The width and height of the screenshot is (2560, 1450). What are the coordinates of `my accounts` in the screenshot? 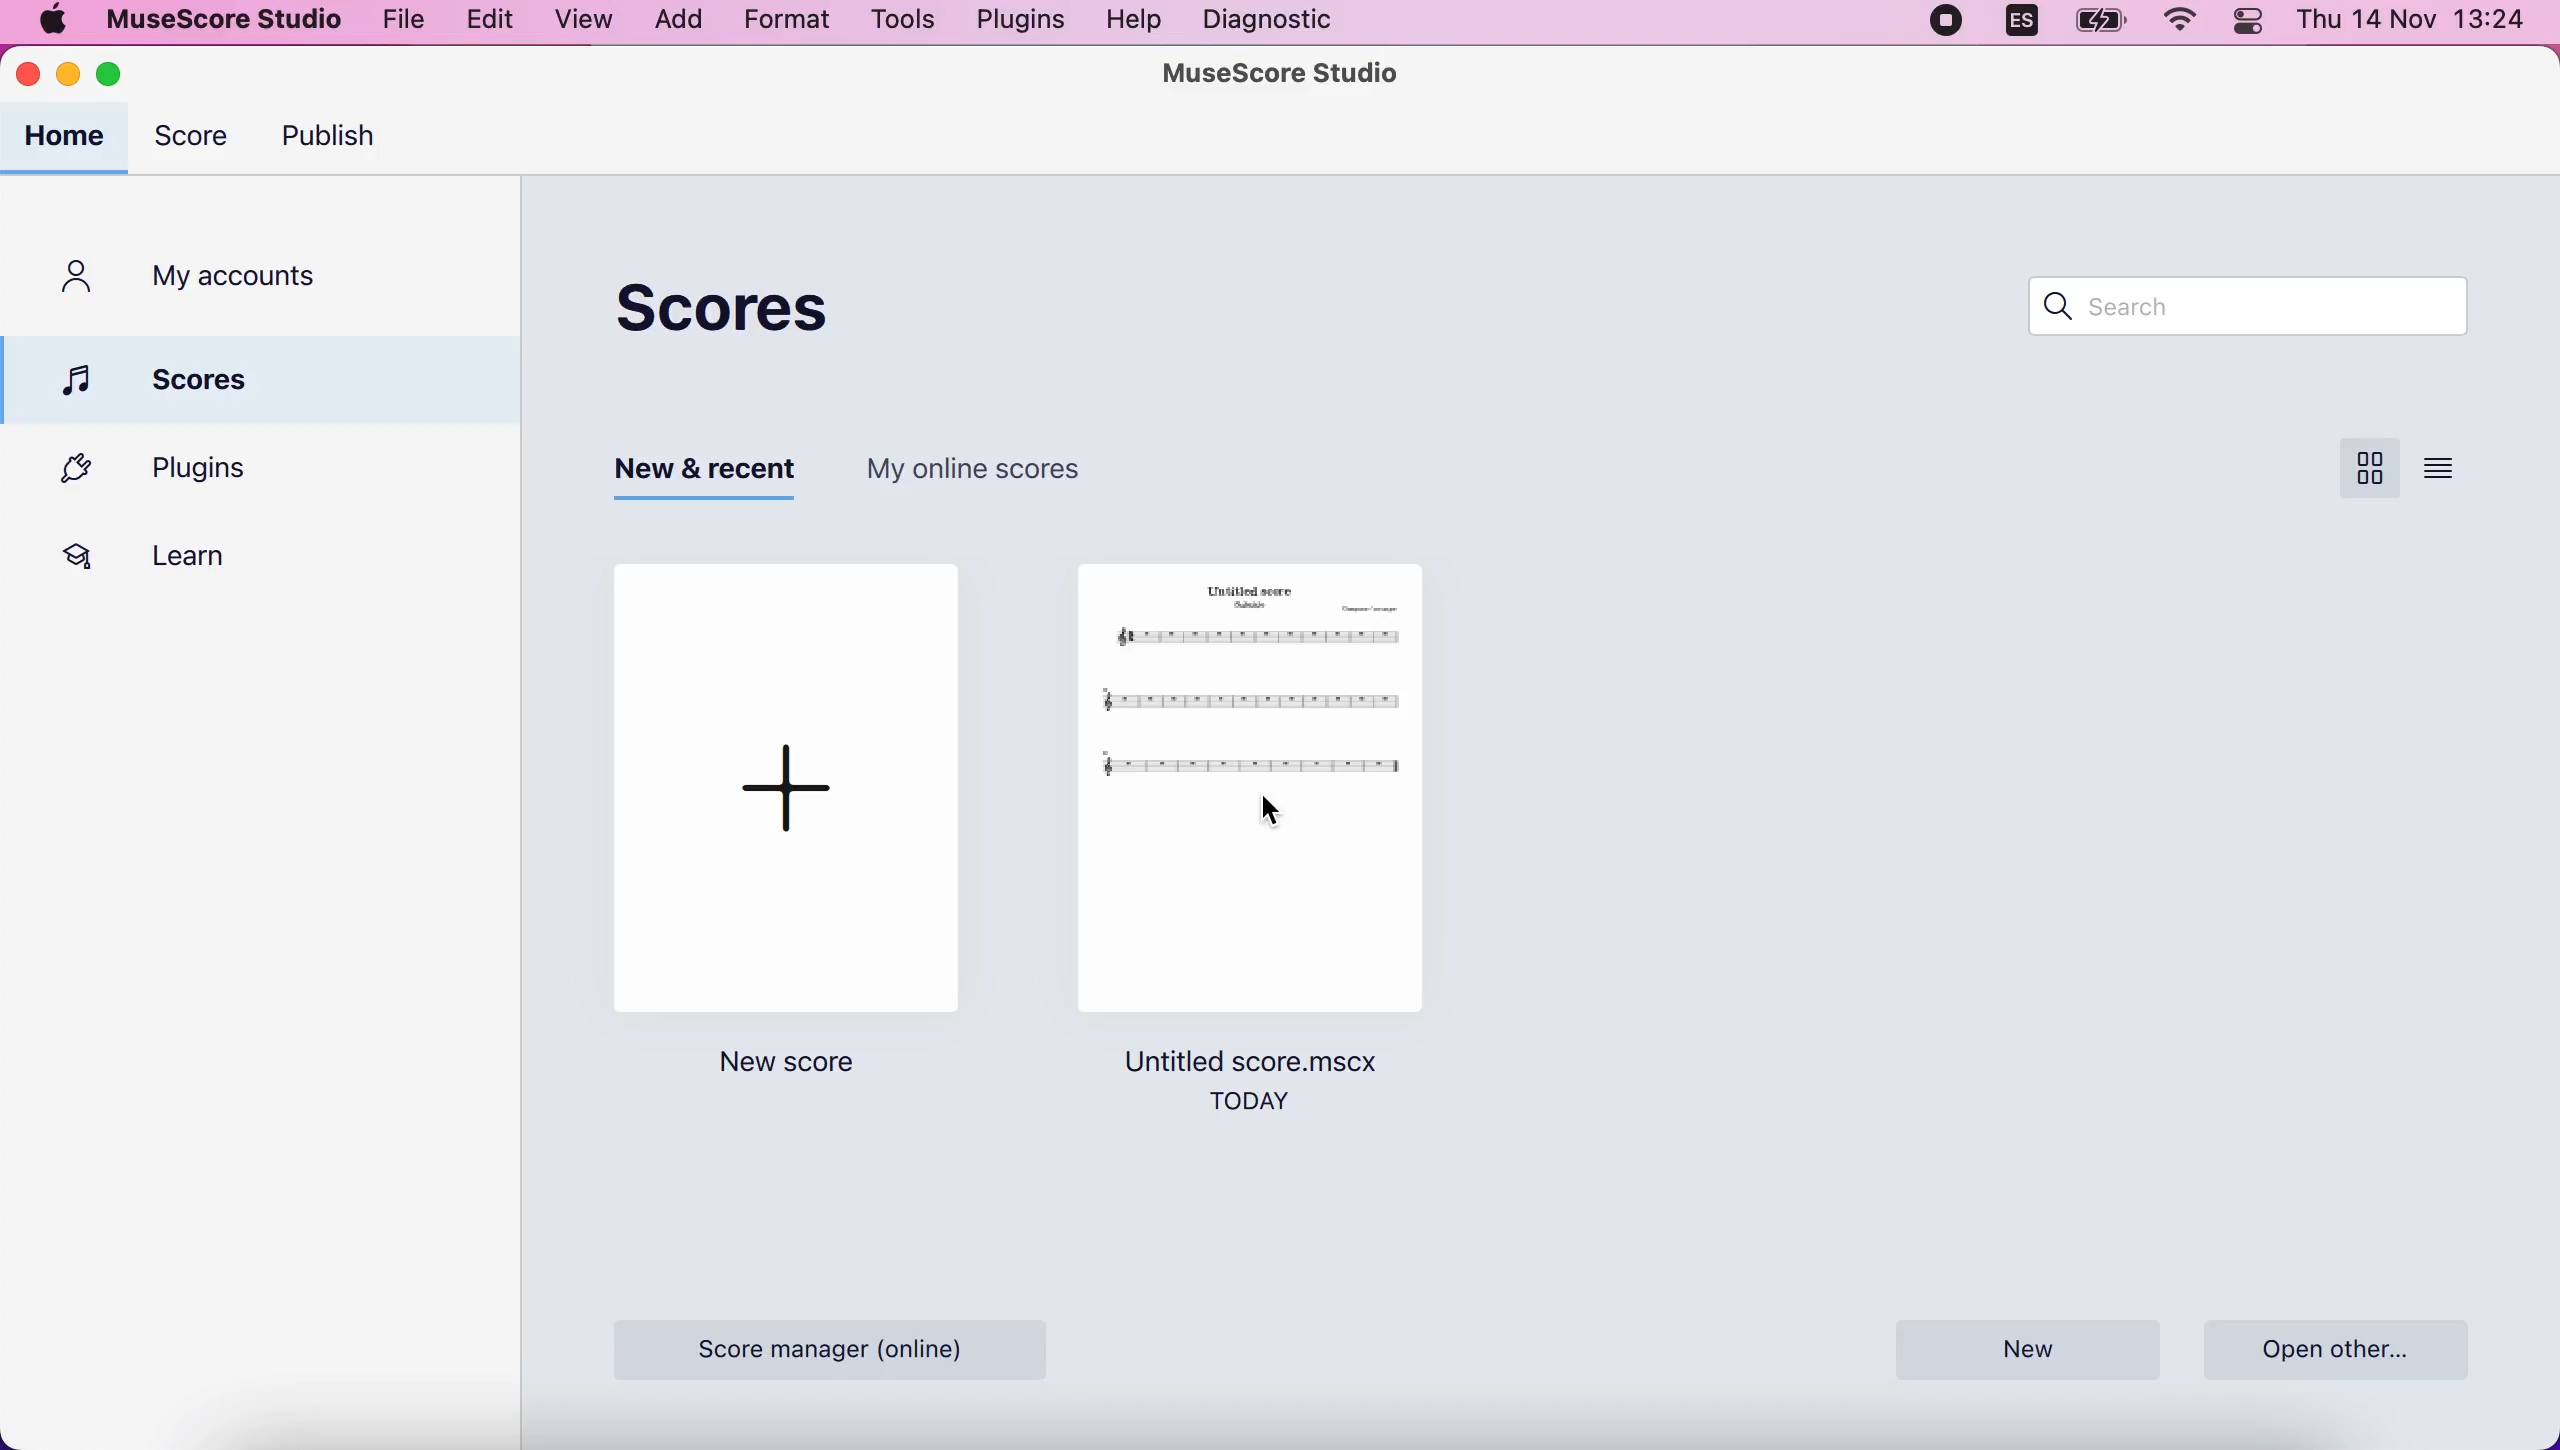 It's located at (200, 279).